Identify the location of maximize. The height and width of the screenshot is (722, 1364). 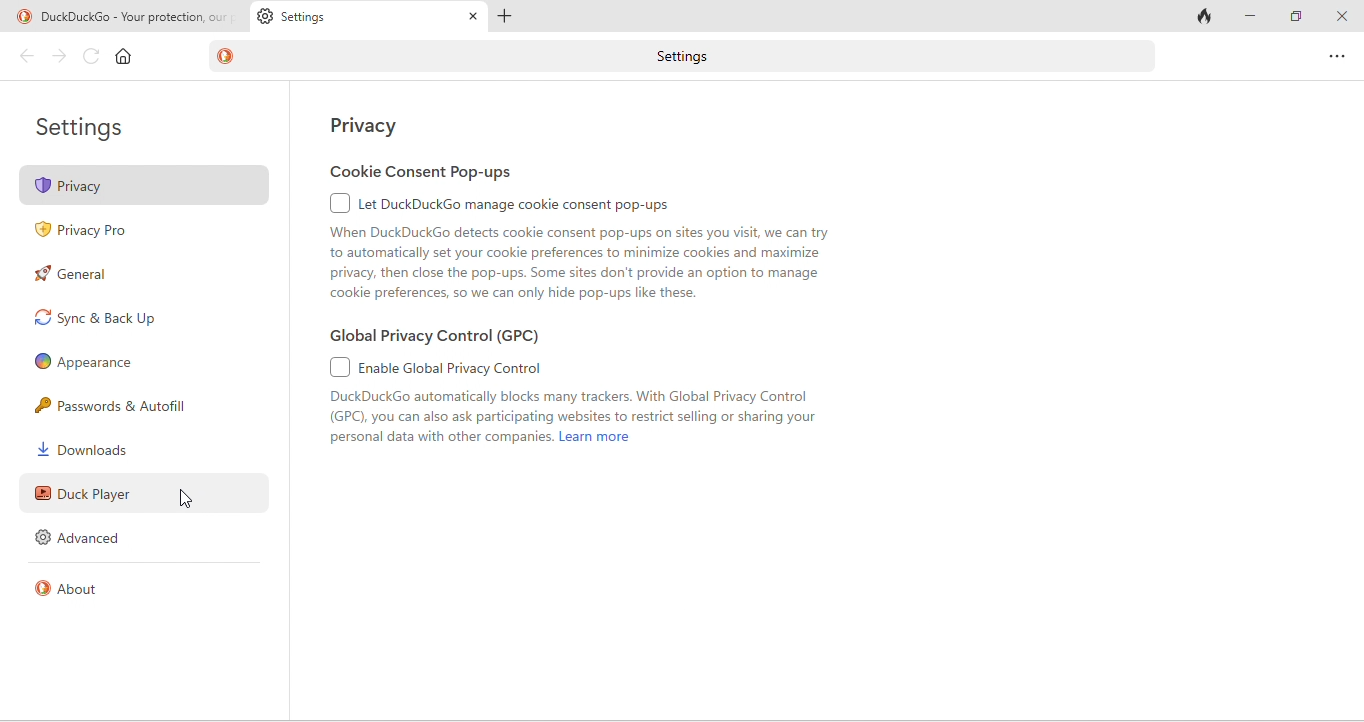
(1298, 18).